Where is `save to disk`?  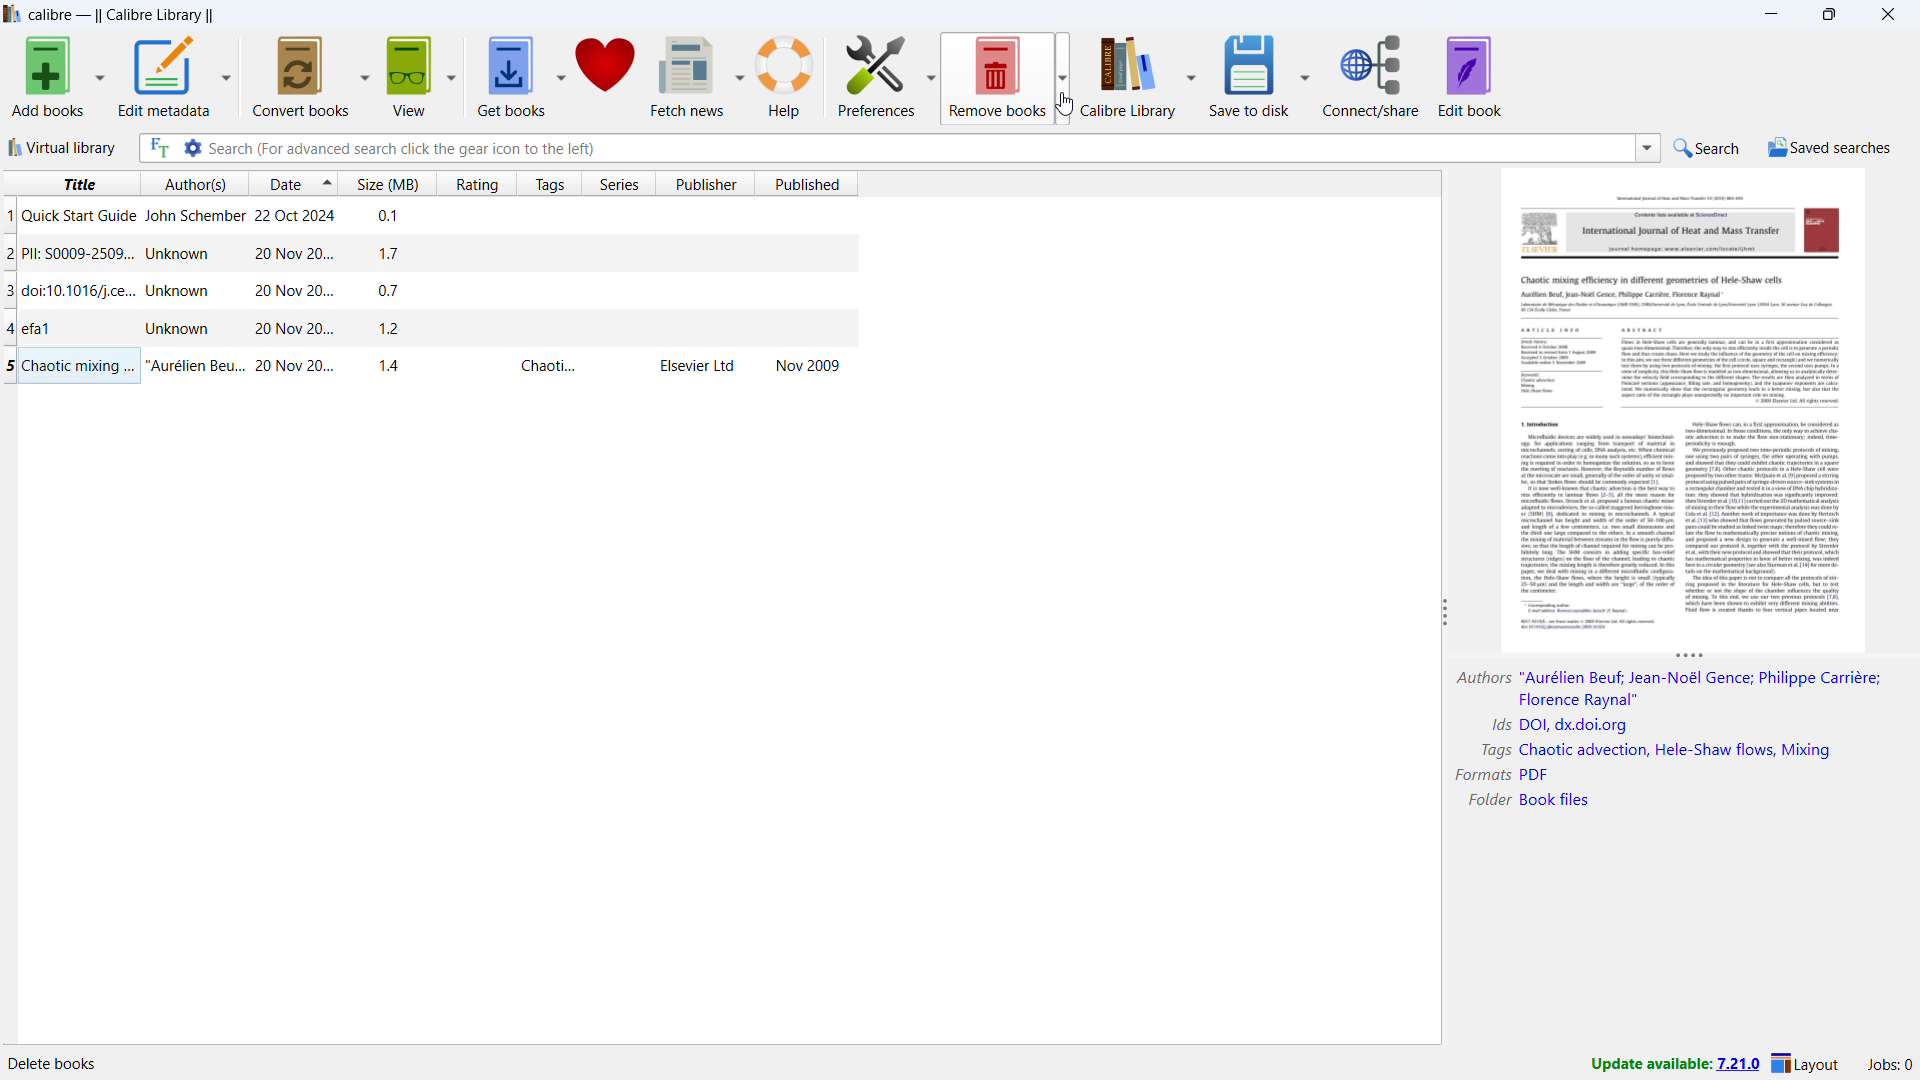
save to disk is located at coordinates (1247, 74).